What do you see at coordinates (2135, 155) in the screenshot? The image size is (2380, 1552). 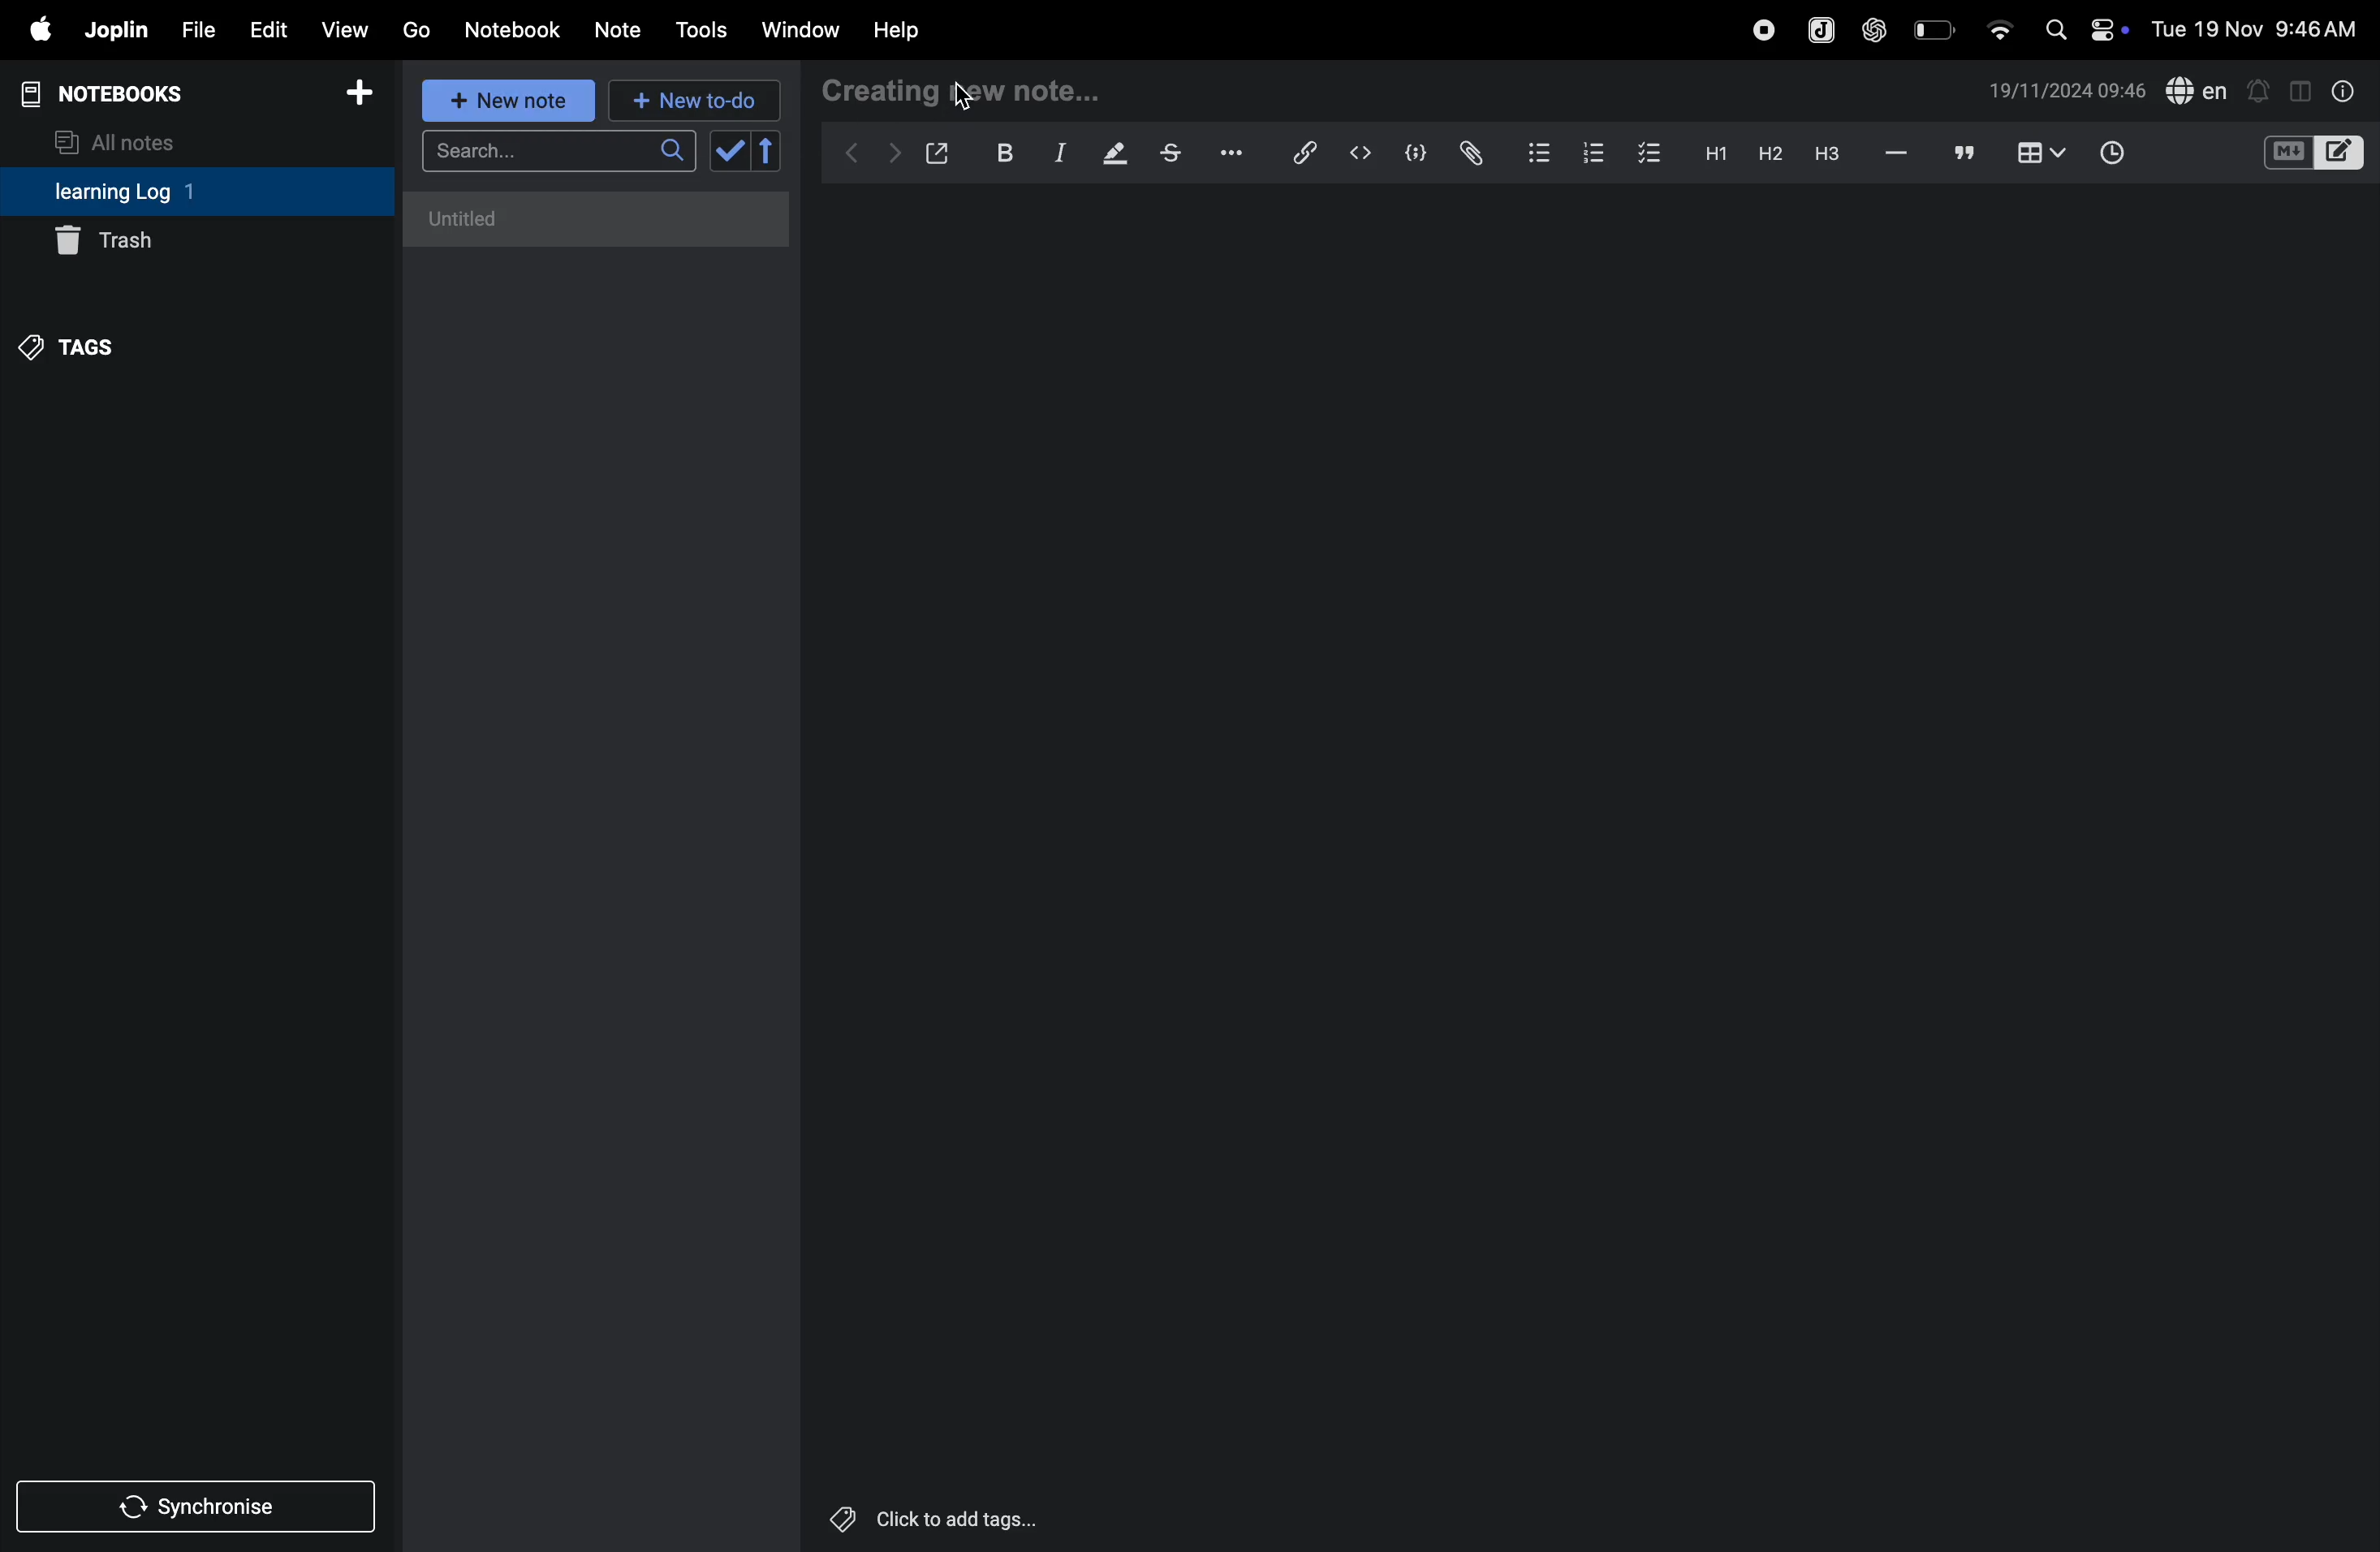 I see `add time` at bounding box center [2135, 155].